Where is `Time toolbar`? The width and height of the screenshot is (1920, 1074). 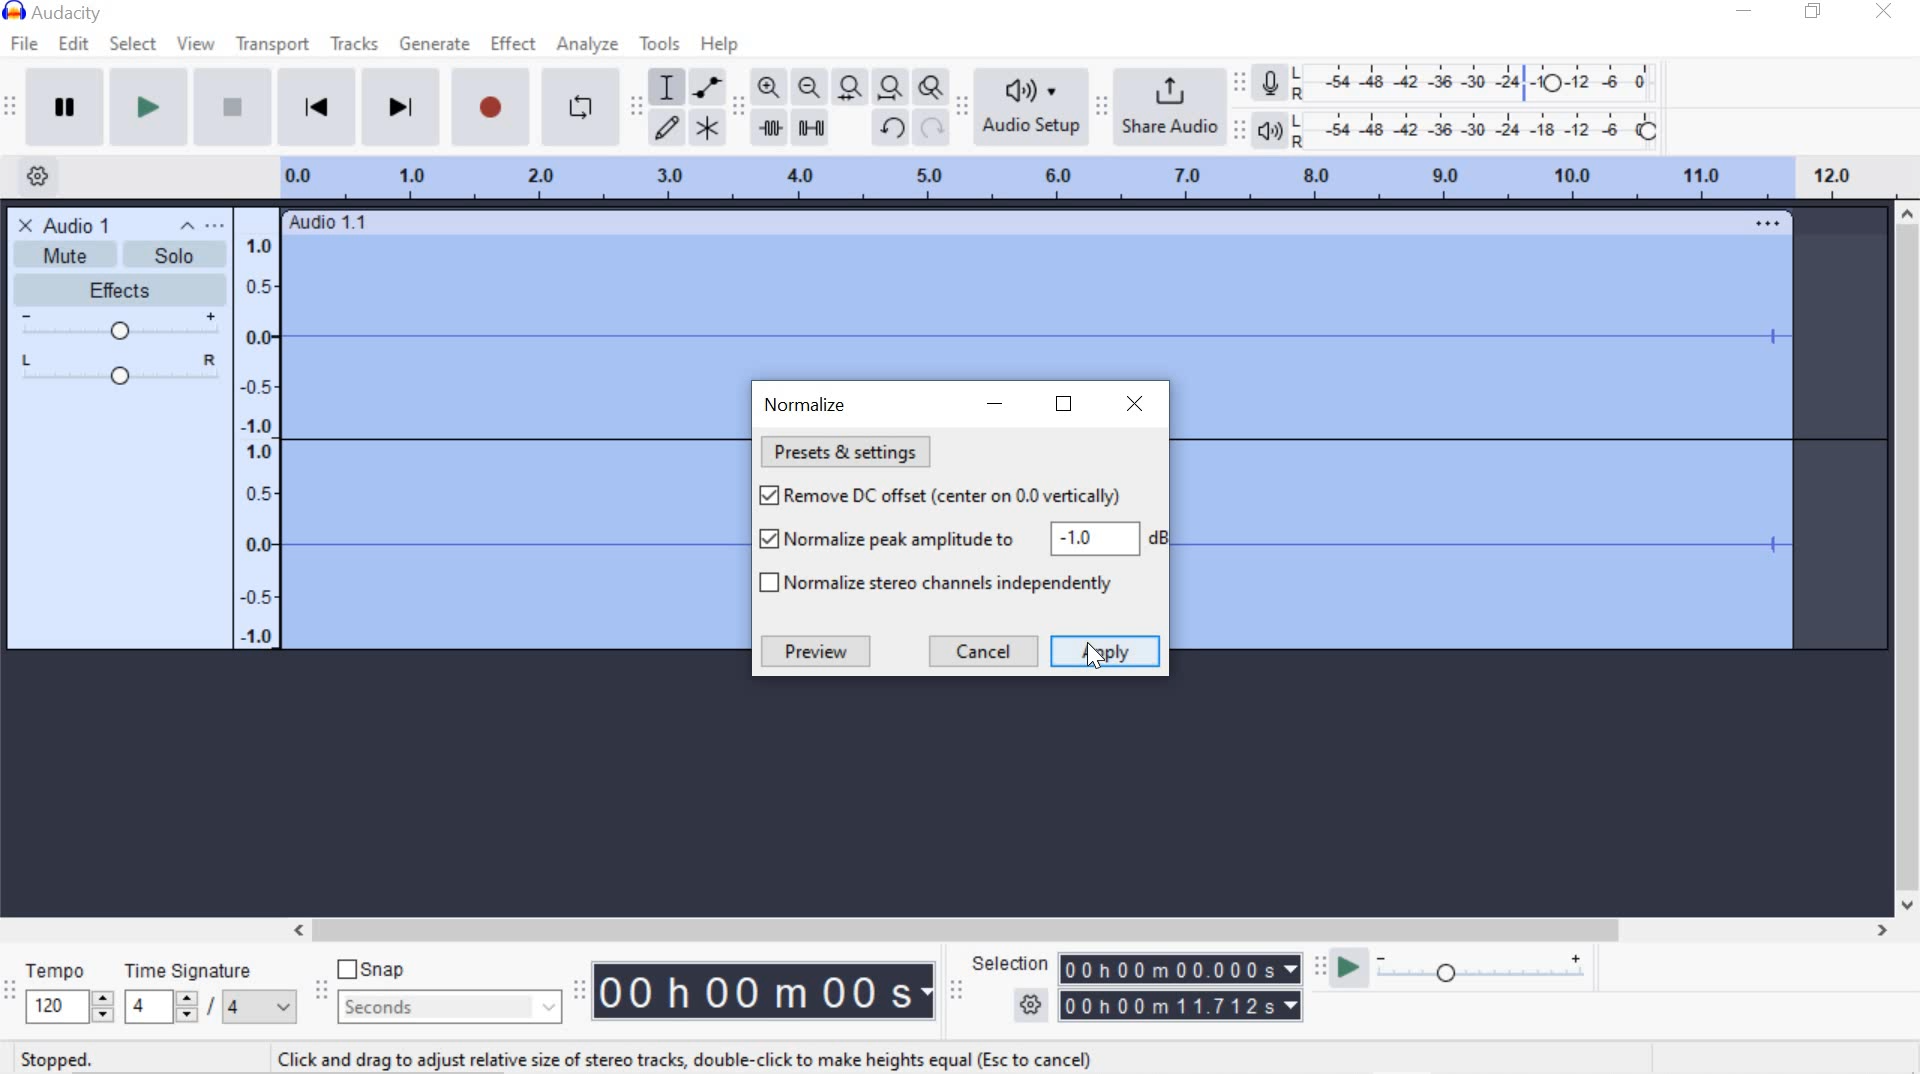
Time toolbar is located at coordinates (582, 990).